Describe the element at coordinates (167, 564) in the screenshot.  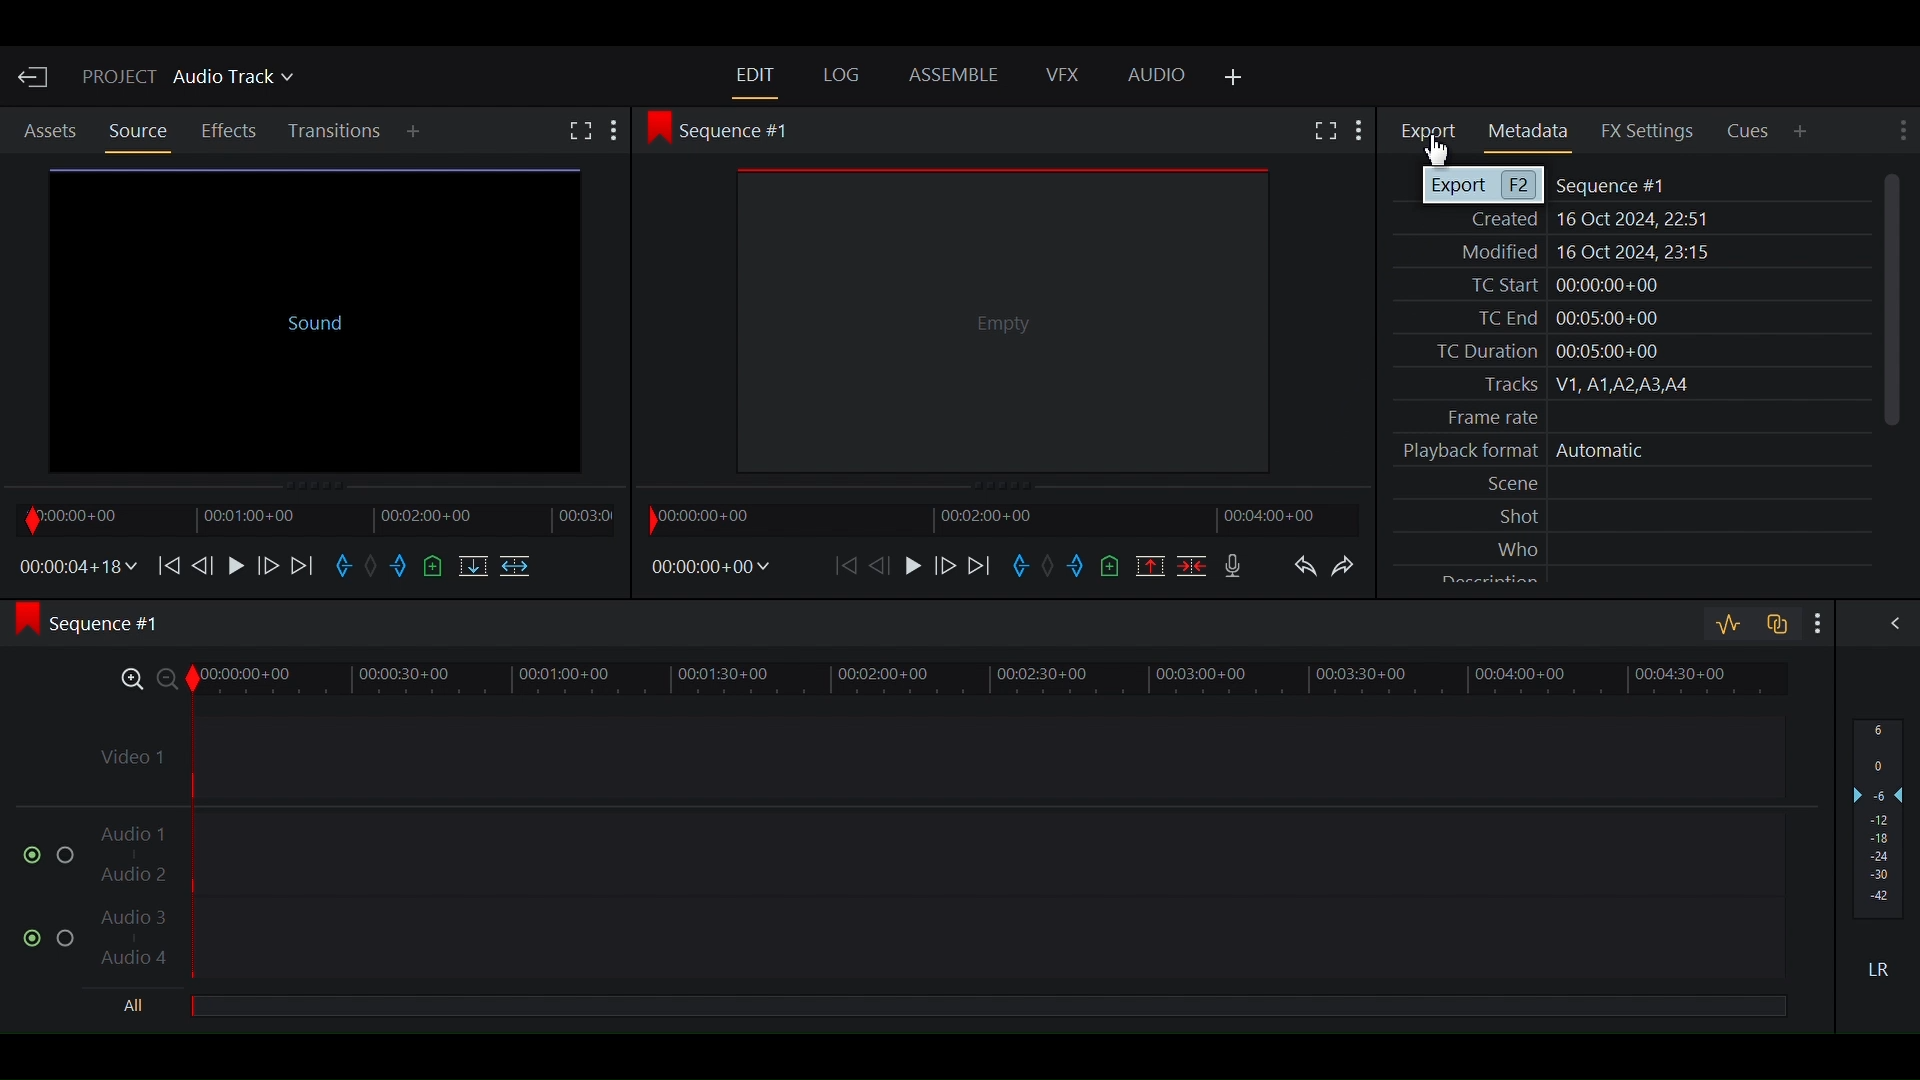
I see `Move Backward` at that location.